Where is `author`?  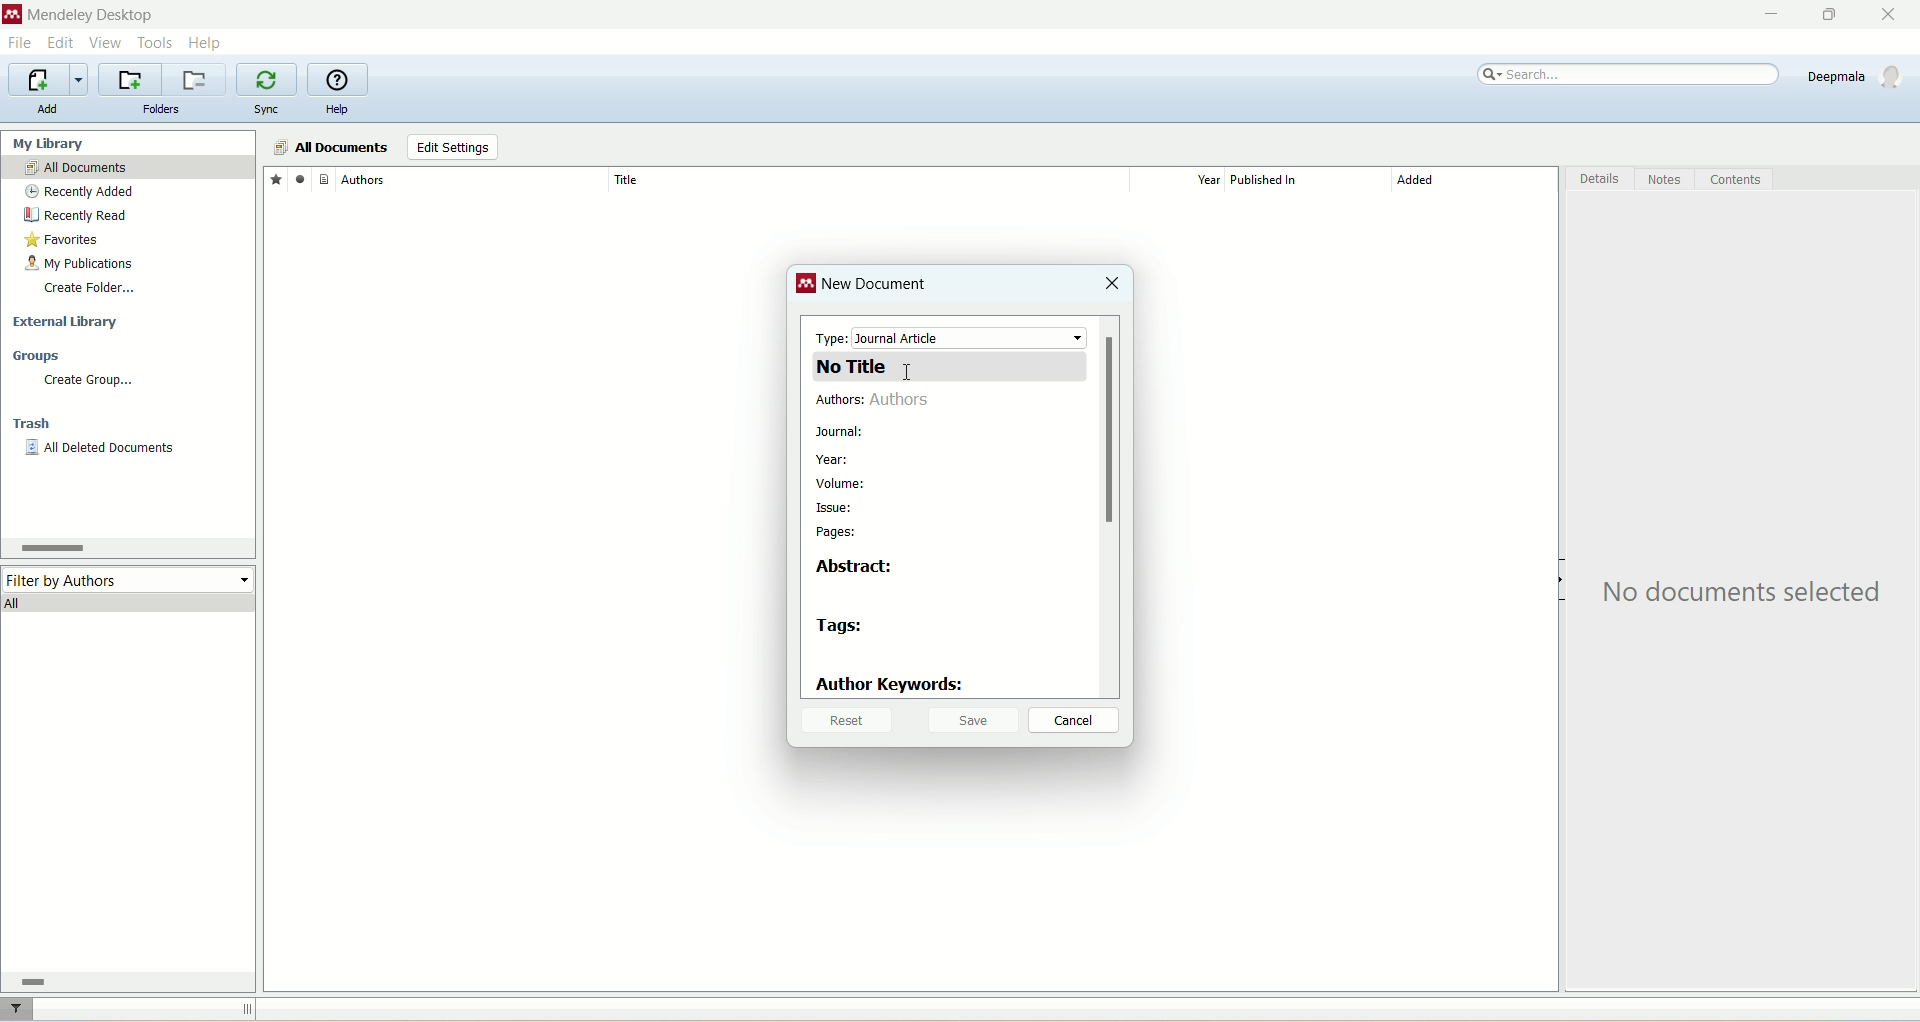 author is located at coordinates (474, 180).